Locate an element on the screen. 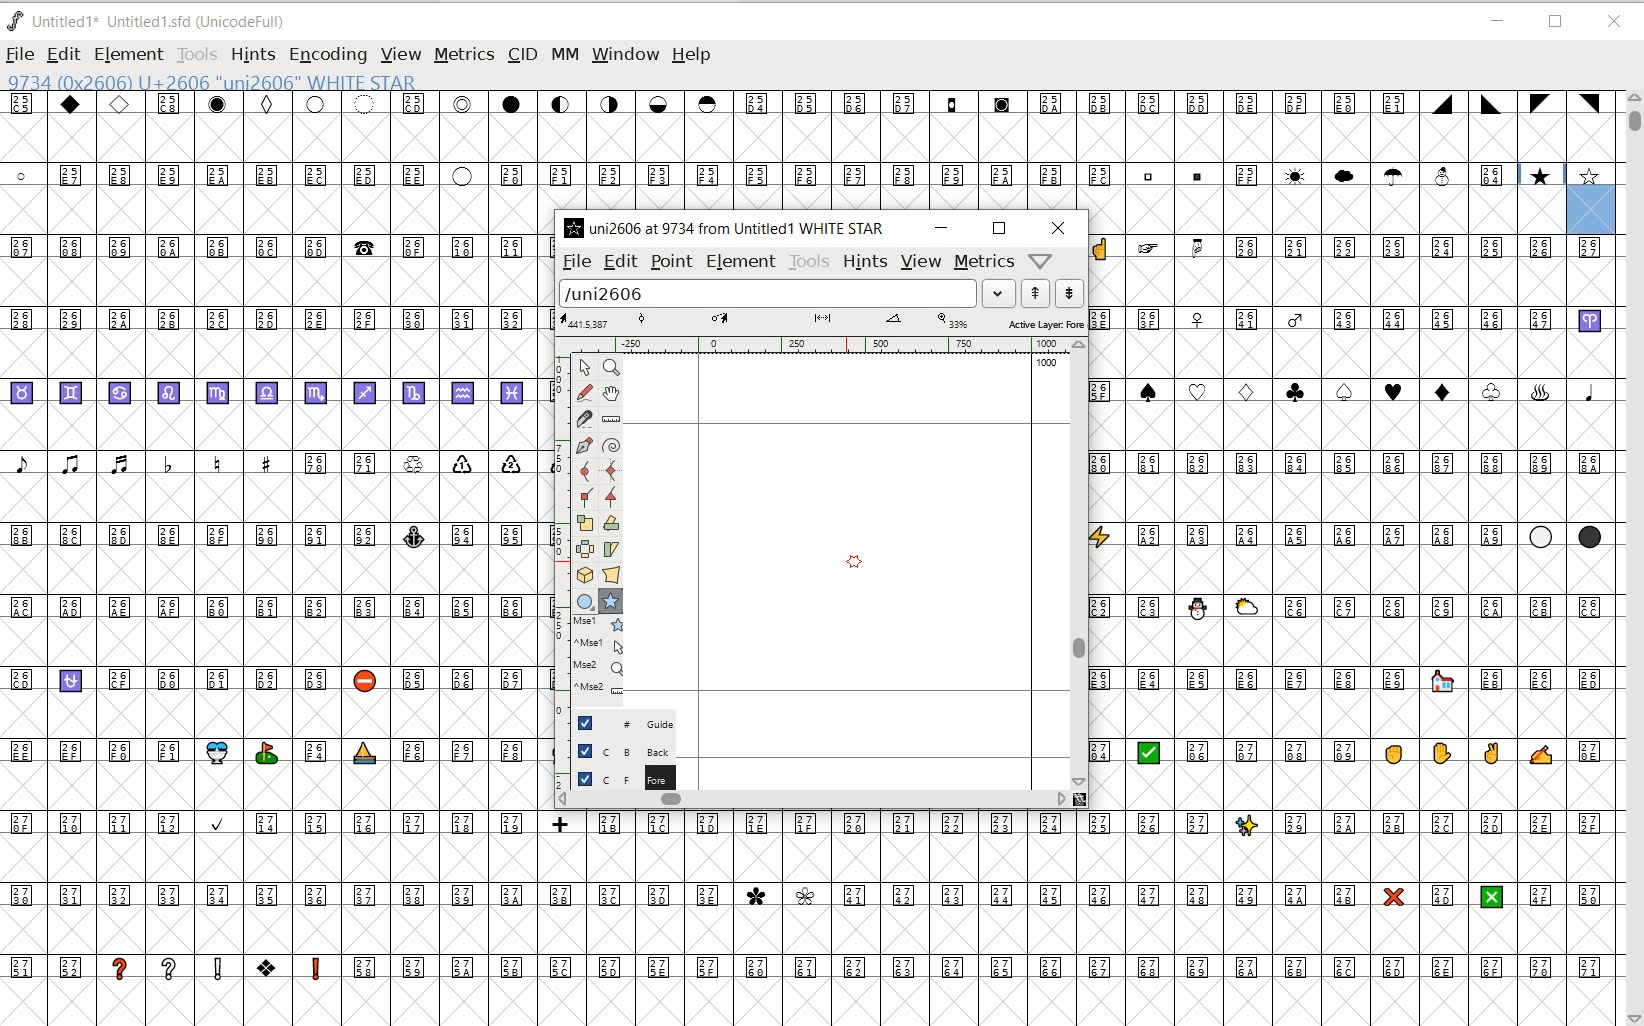 The width and height of the screenshot is (1644, 1026). FILE is located at coordinates (575, 262).